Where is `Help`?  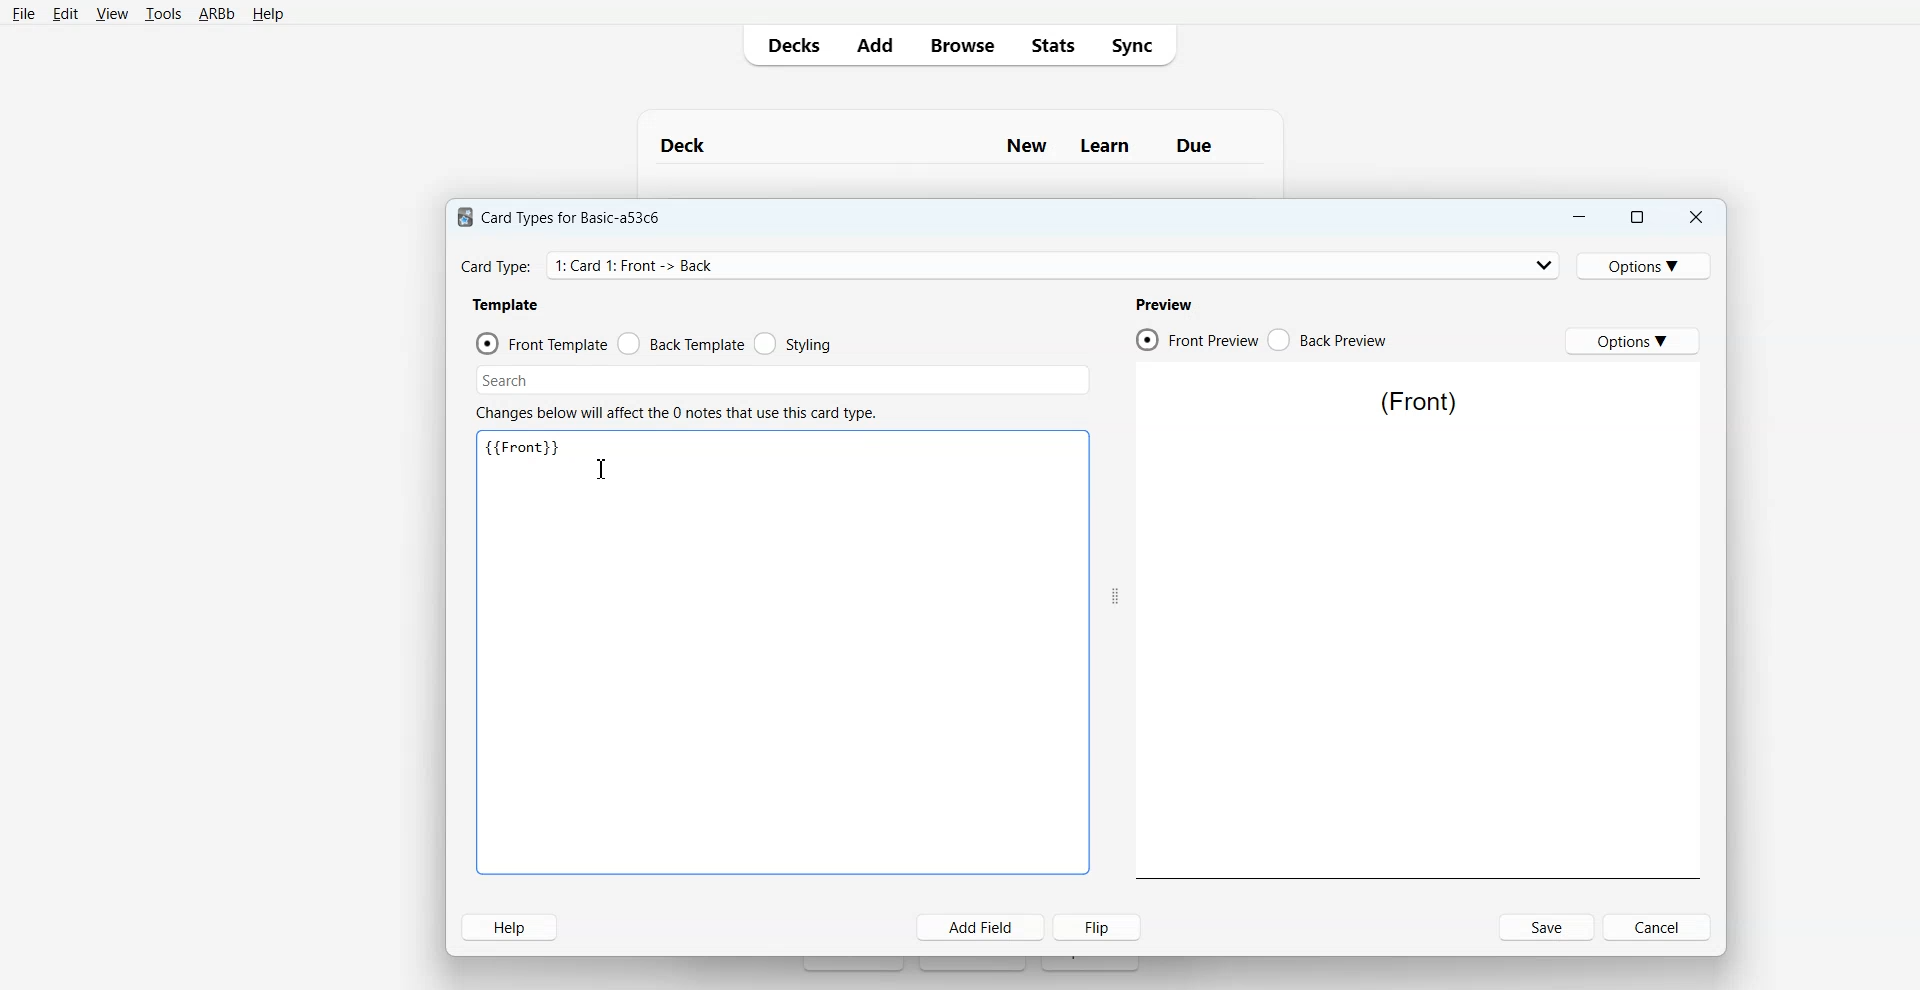 Help is located at coordinates (268, 15).